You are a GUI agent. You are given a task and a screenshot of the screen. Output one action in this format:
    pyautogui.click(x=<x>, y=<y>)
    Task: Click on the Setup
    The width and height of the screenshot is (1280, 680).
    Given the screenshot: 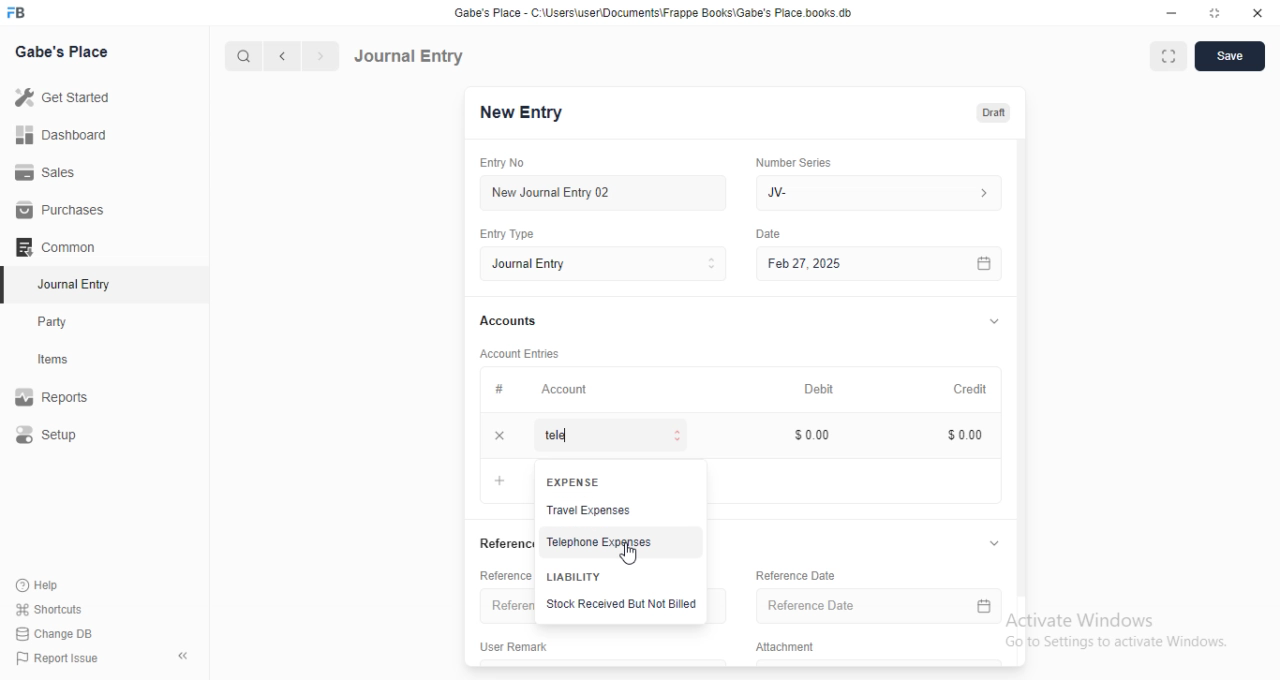 What is the action you would take?
    pyautogui.click(x=49, y=434)
    